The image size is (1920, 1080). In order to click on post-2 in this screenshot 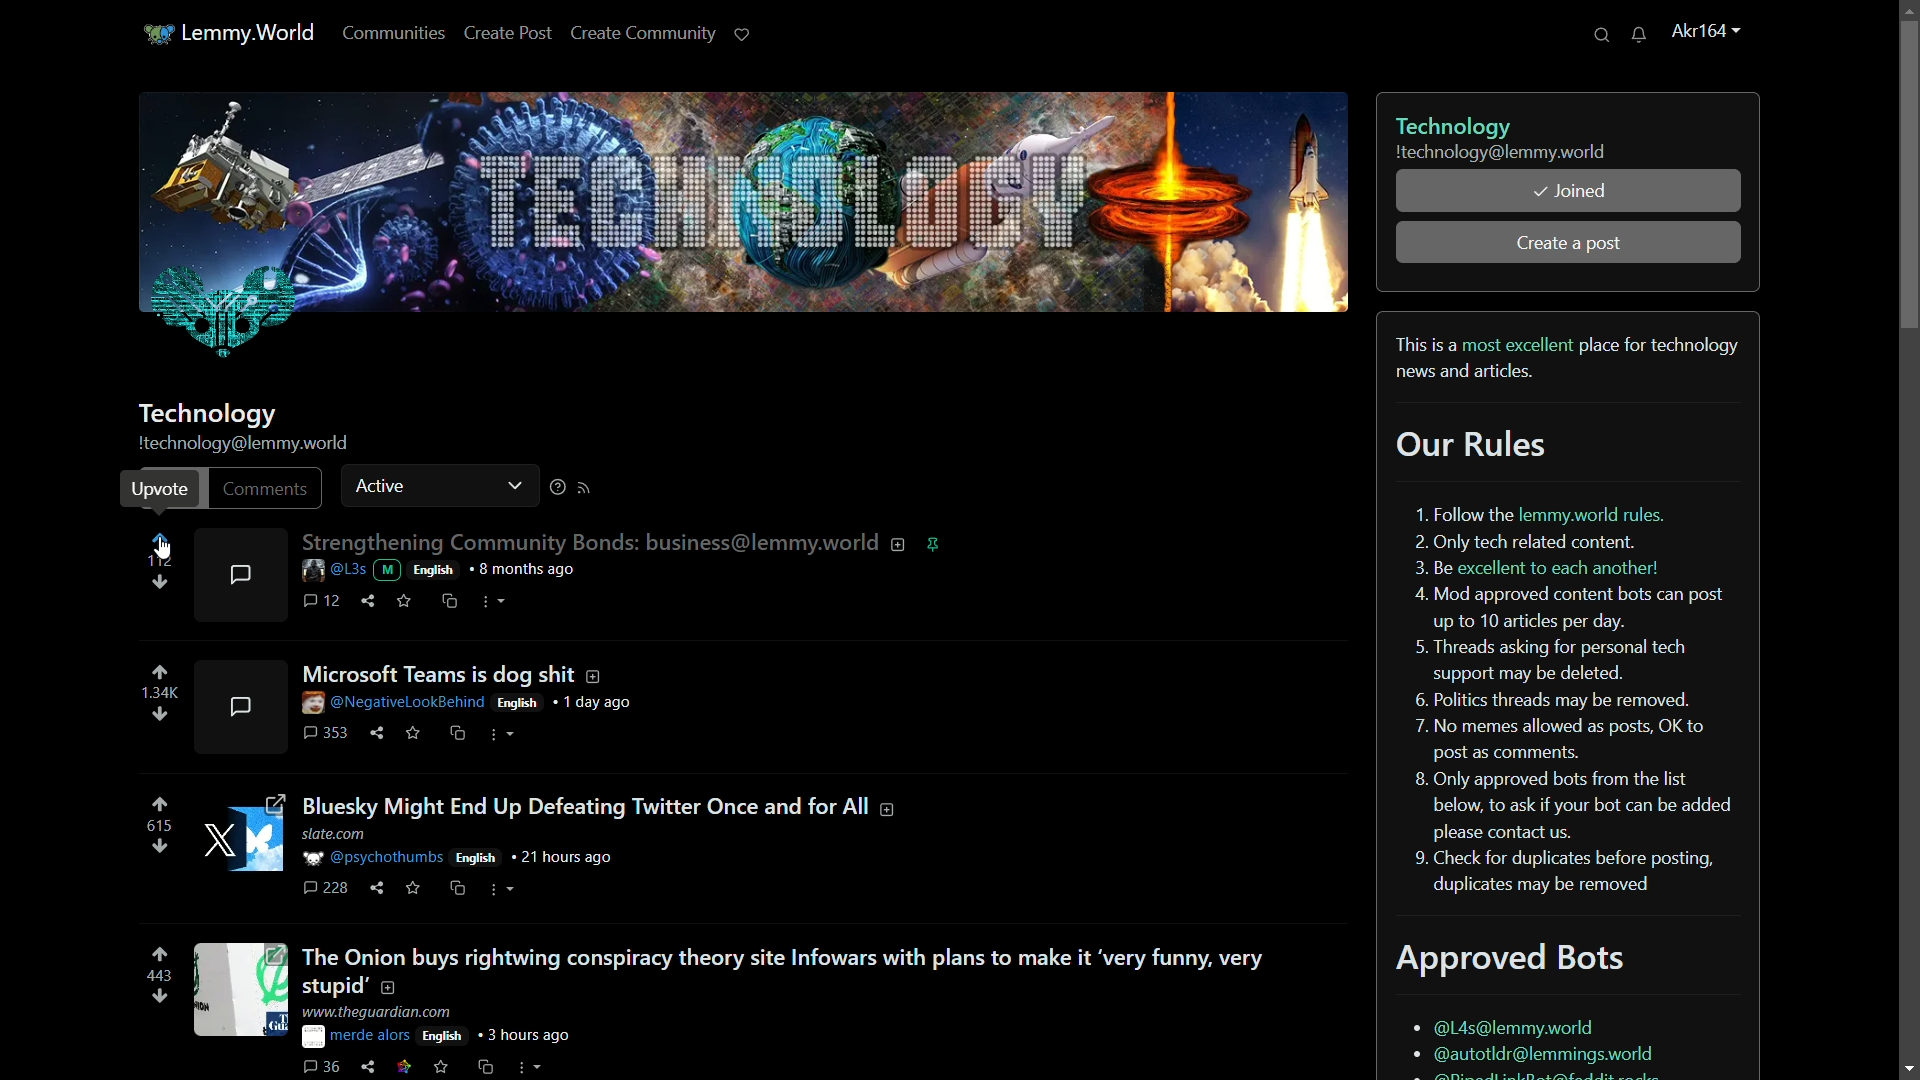, I will do `click(466, 670)`.